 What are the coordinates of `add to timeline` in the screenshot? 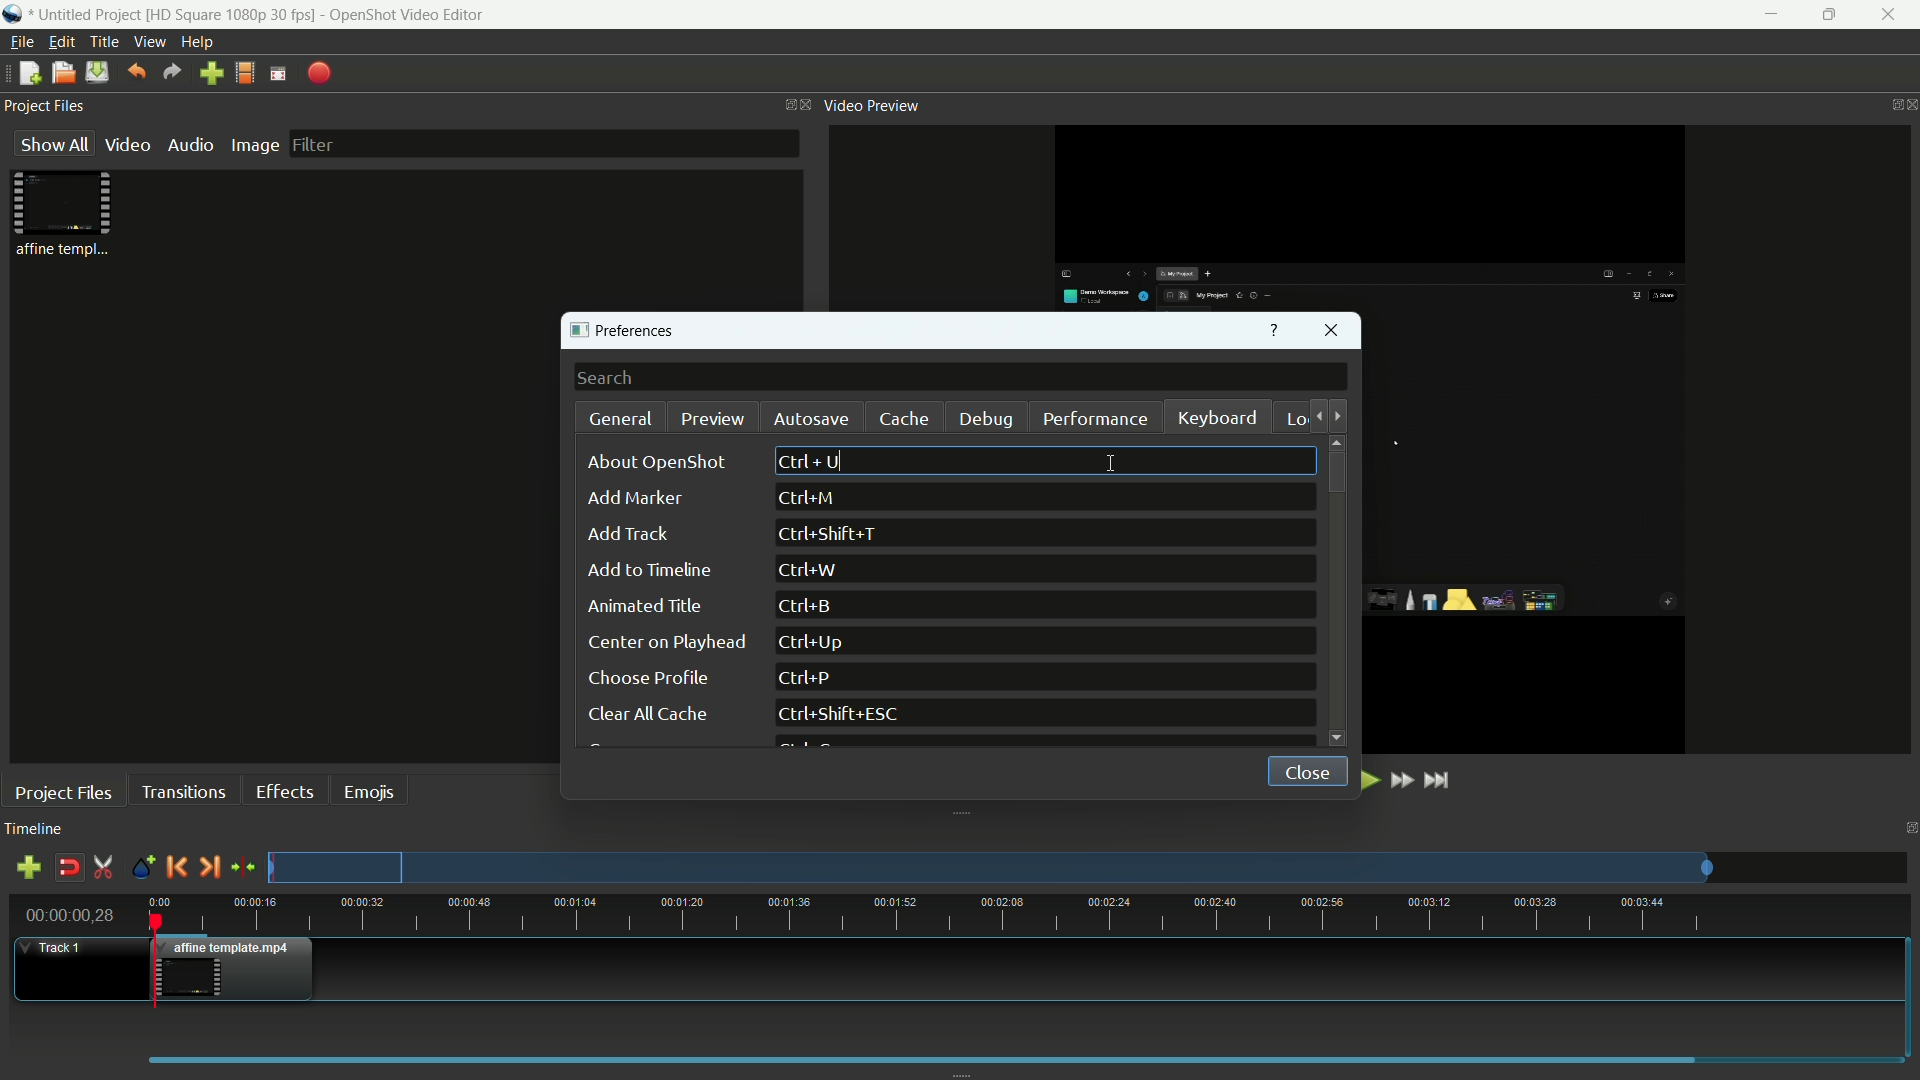 It's located at (649, 570).